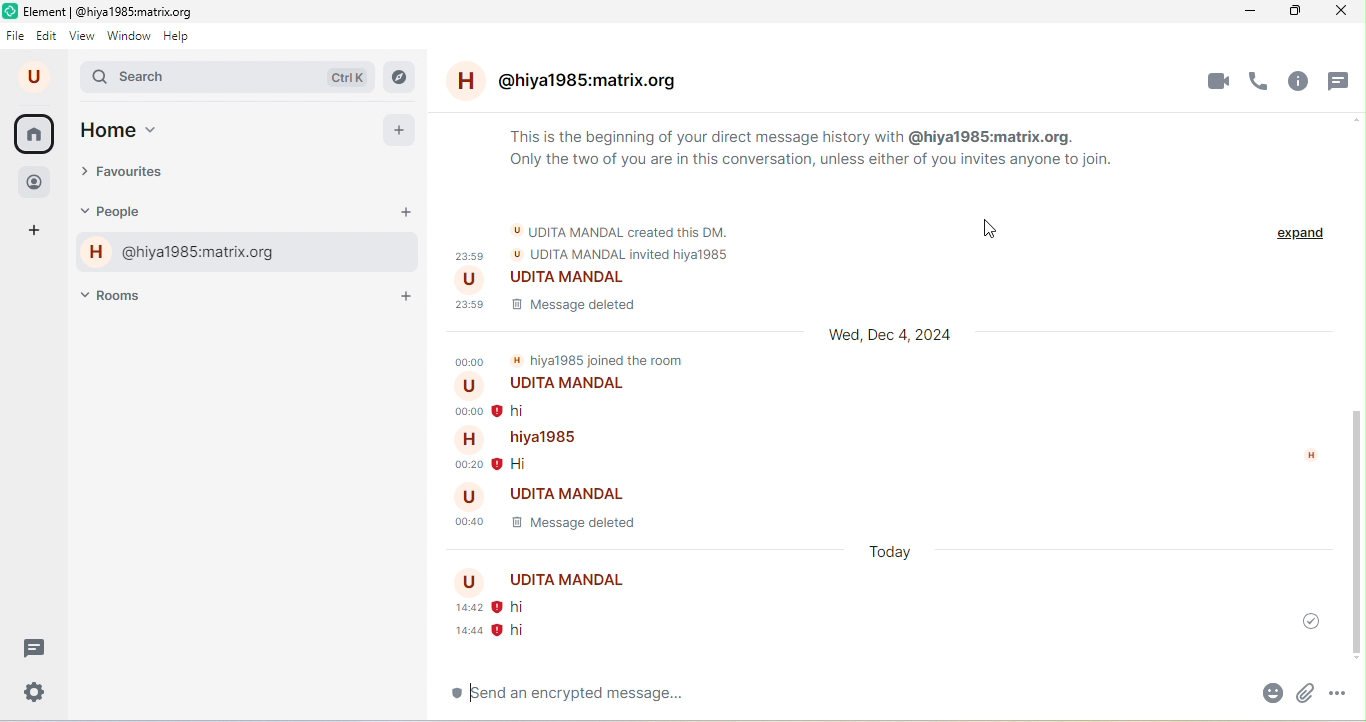 The height and width of the screenshot is (722, 1366). I want to click on u, so click(37, 77).